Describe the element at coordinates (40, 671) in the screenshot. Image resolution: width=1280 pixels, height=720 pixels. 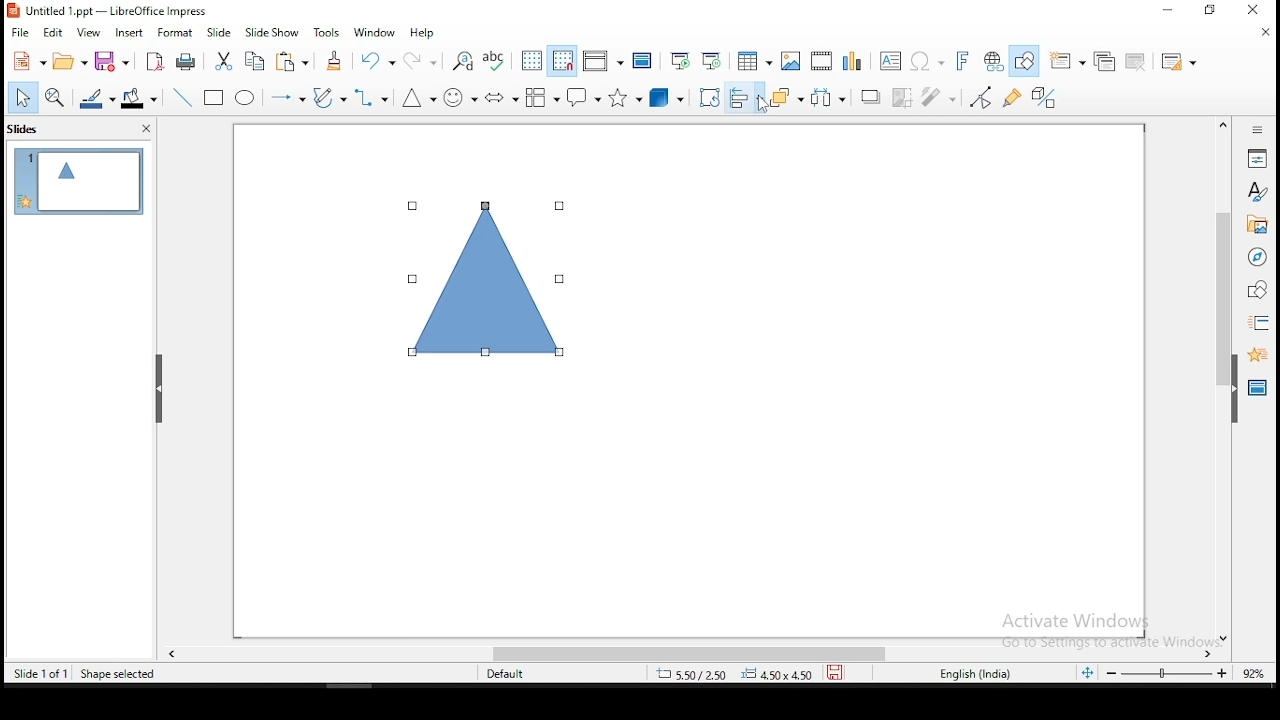
I see `slide 1 of 1` at that location.